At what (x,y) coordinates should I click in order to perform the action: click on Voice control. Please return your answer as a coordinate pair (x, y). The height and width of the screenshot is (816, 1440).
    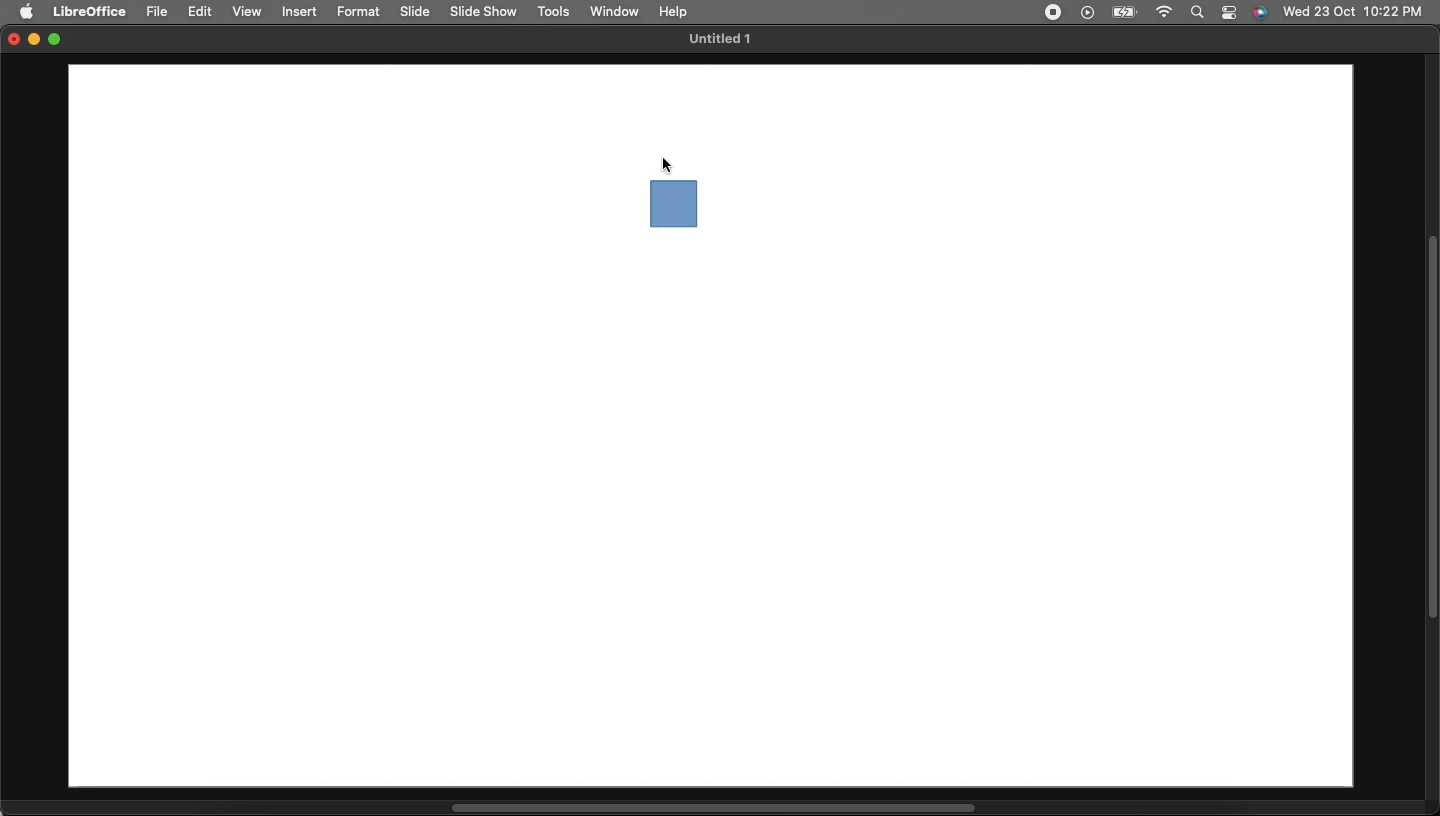
    Looking at the image, I should click on (1259, 13).